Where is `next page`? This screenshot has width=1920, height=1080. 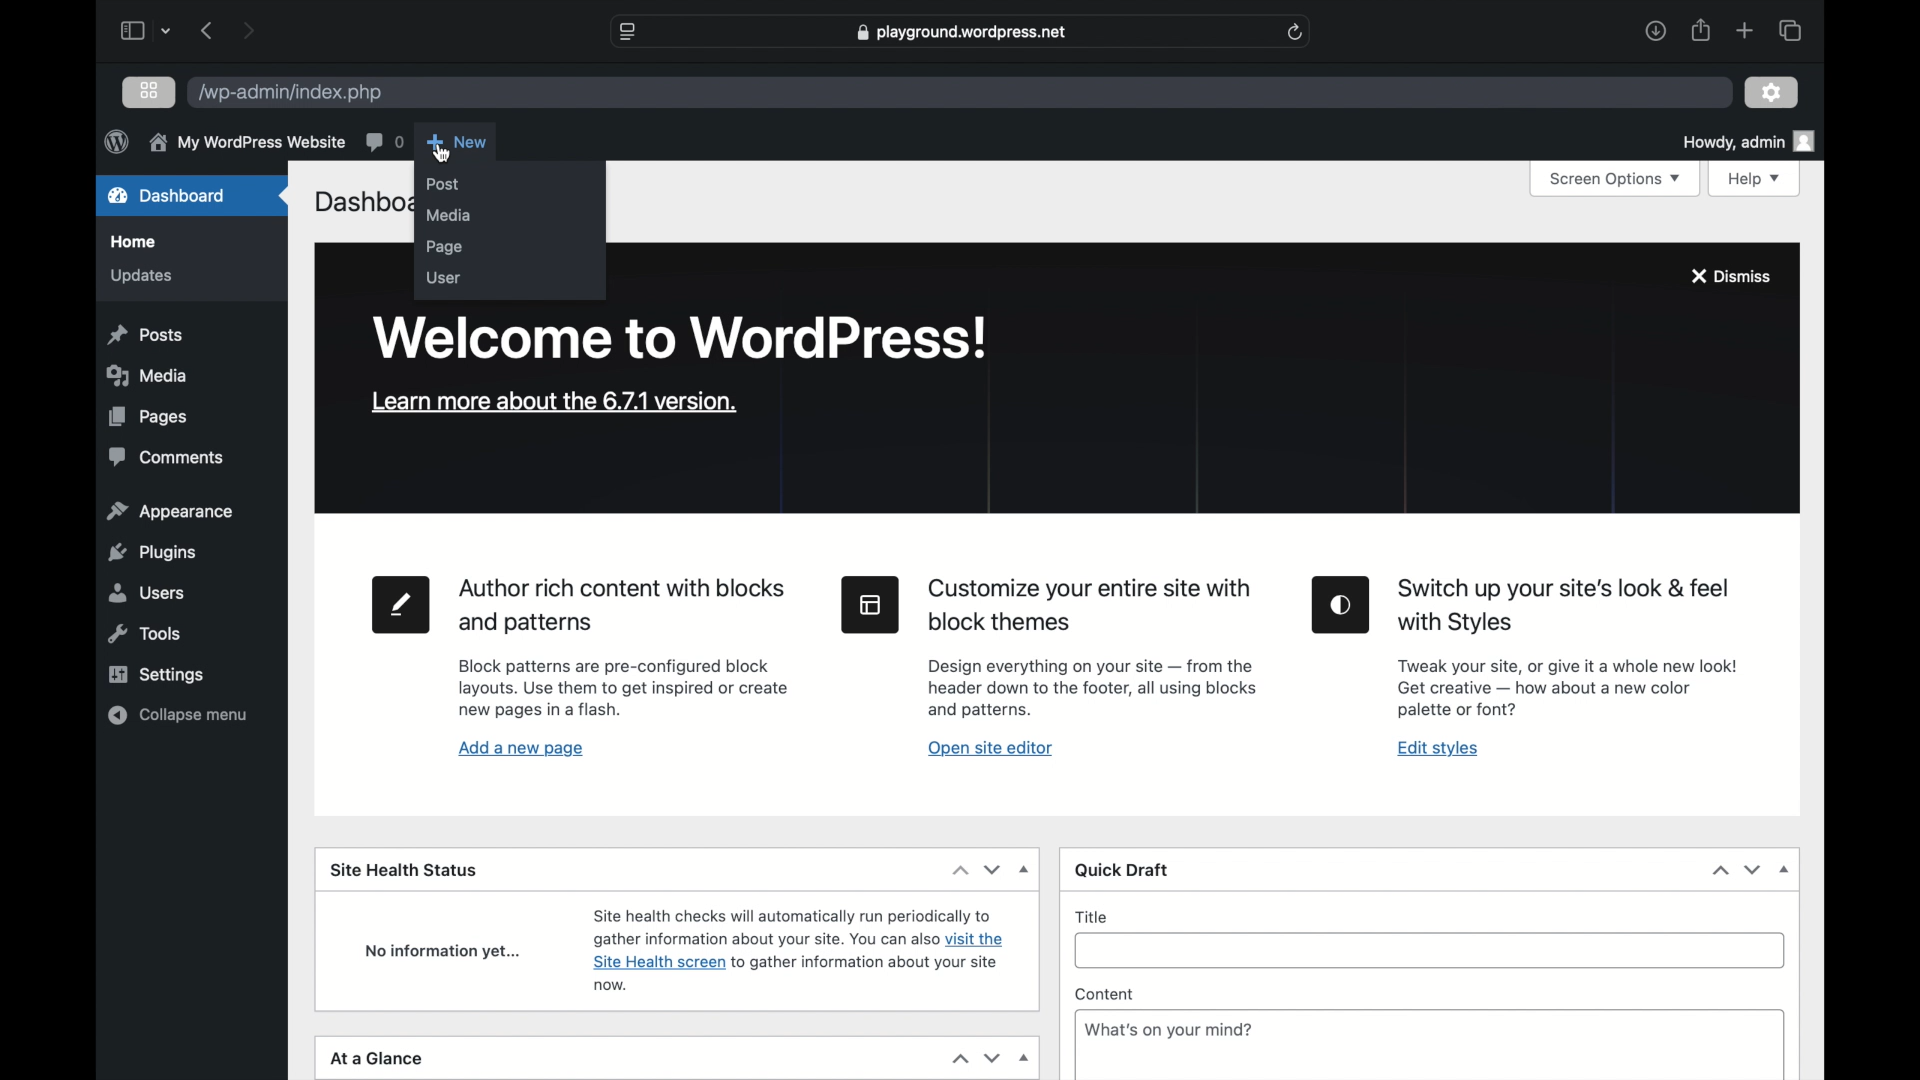 next page is located at coordinates (248, 29).